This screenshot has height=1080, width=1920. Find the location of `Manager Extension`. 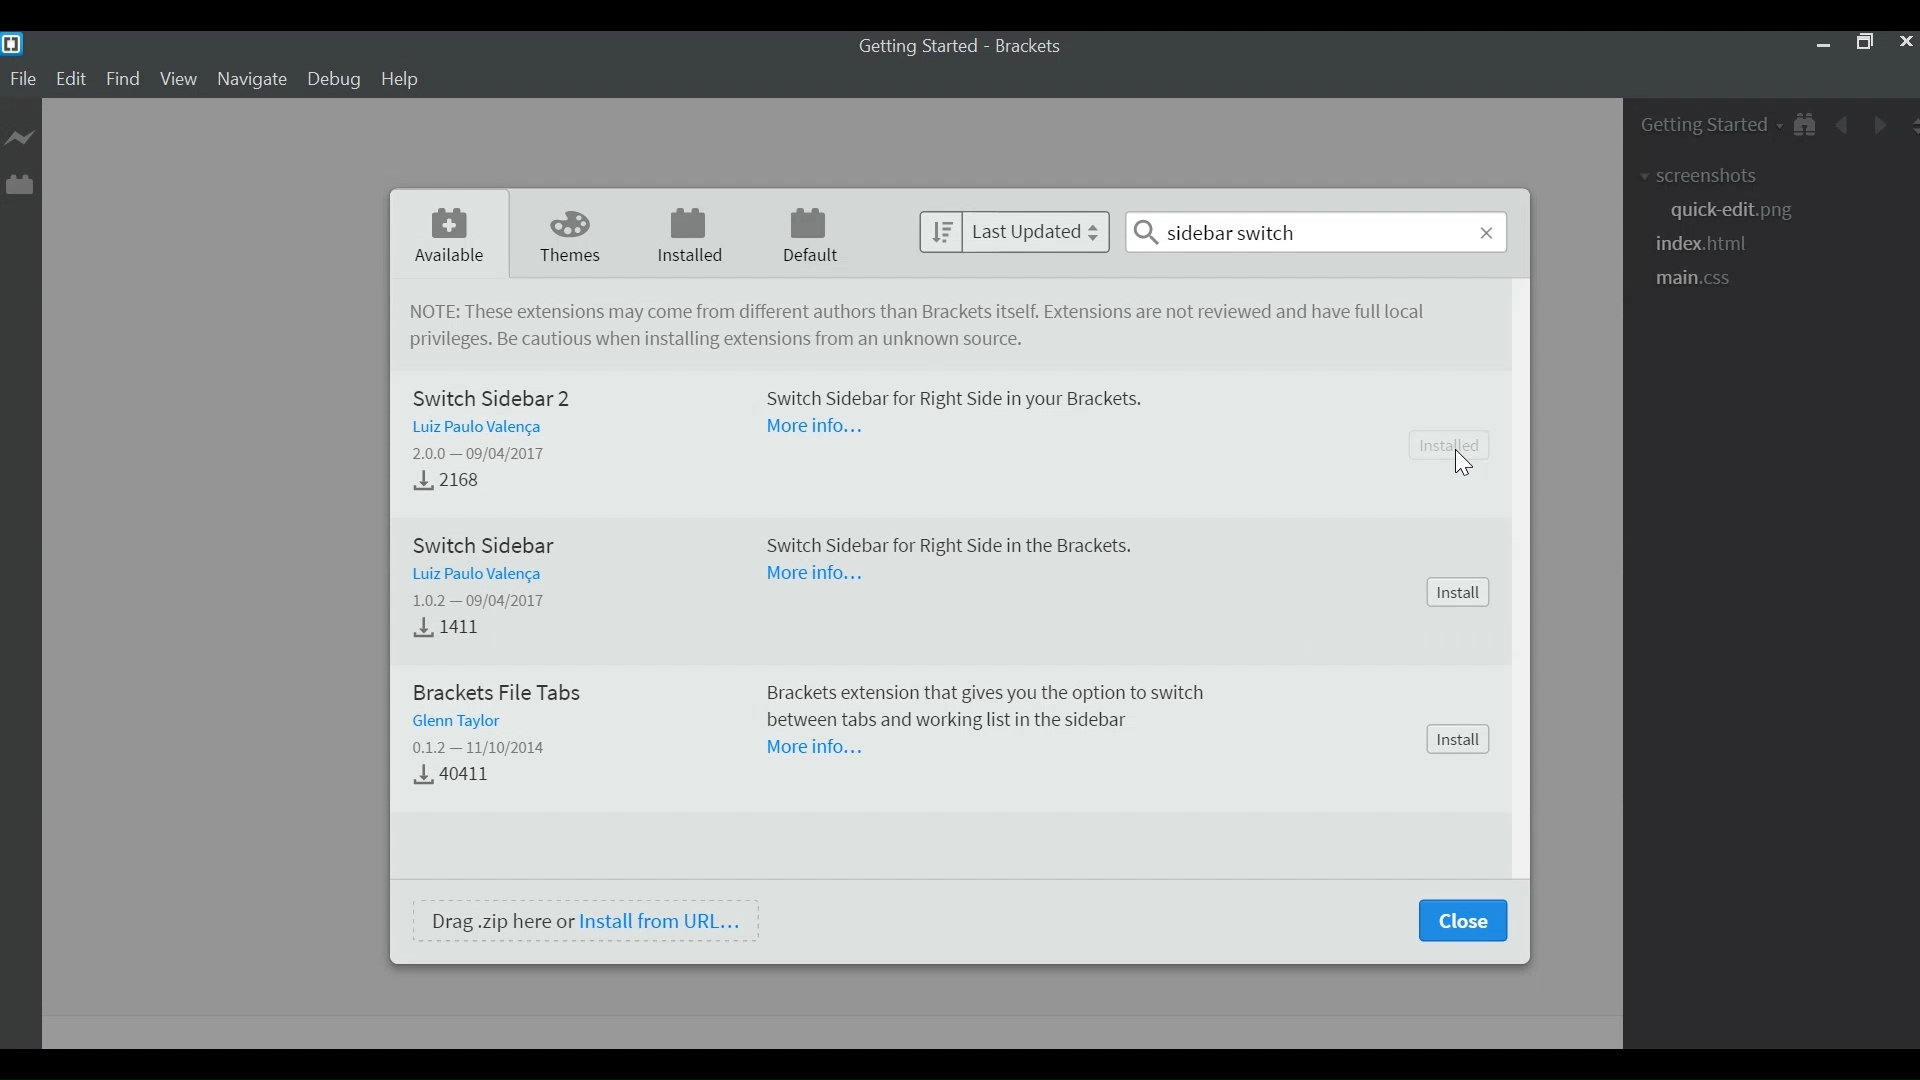

Manager Extension is located at coordinates (19, 183).